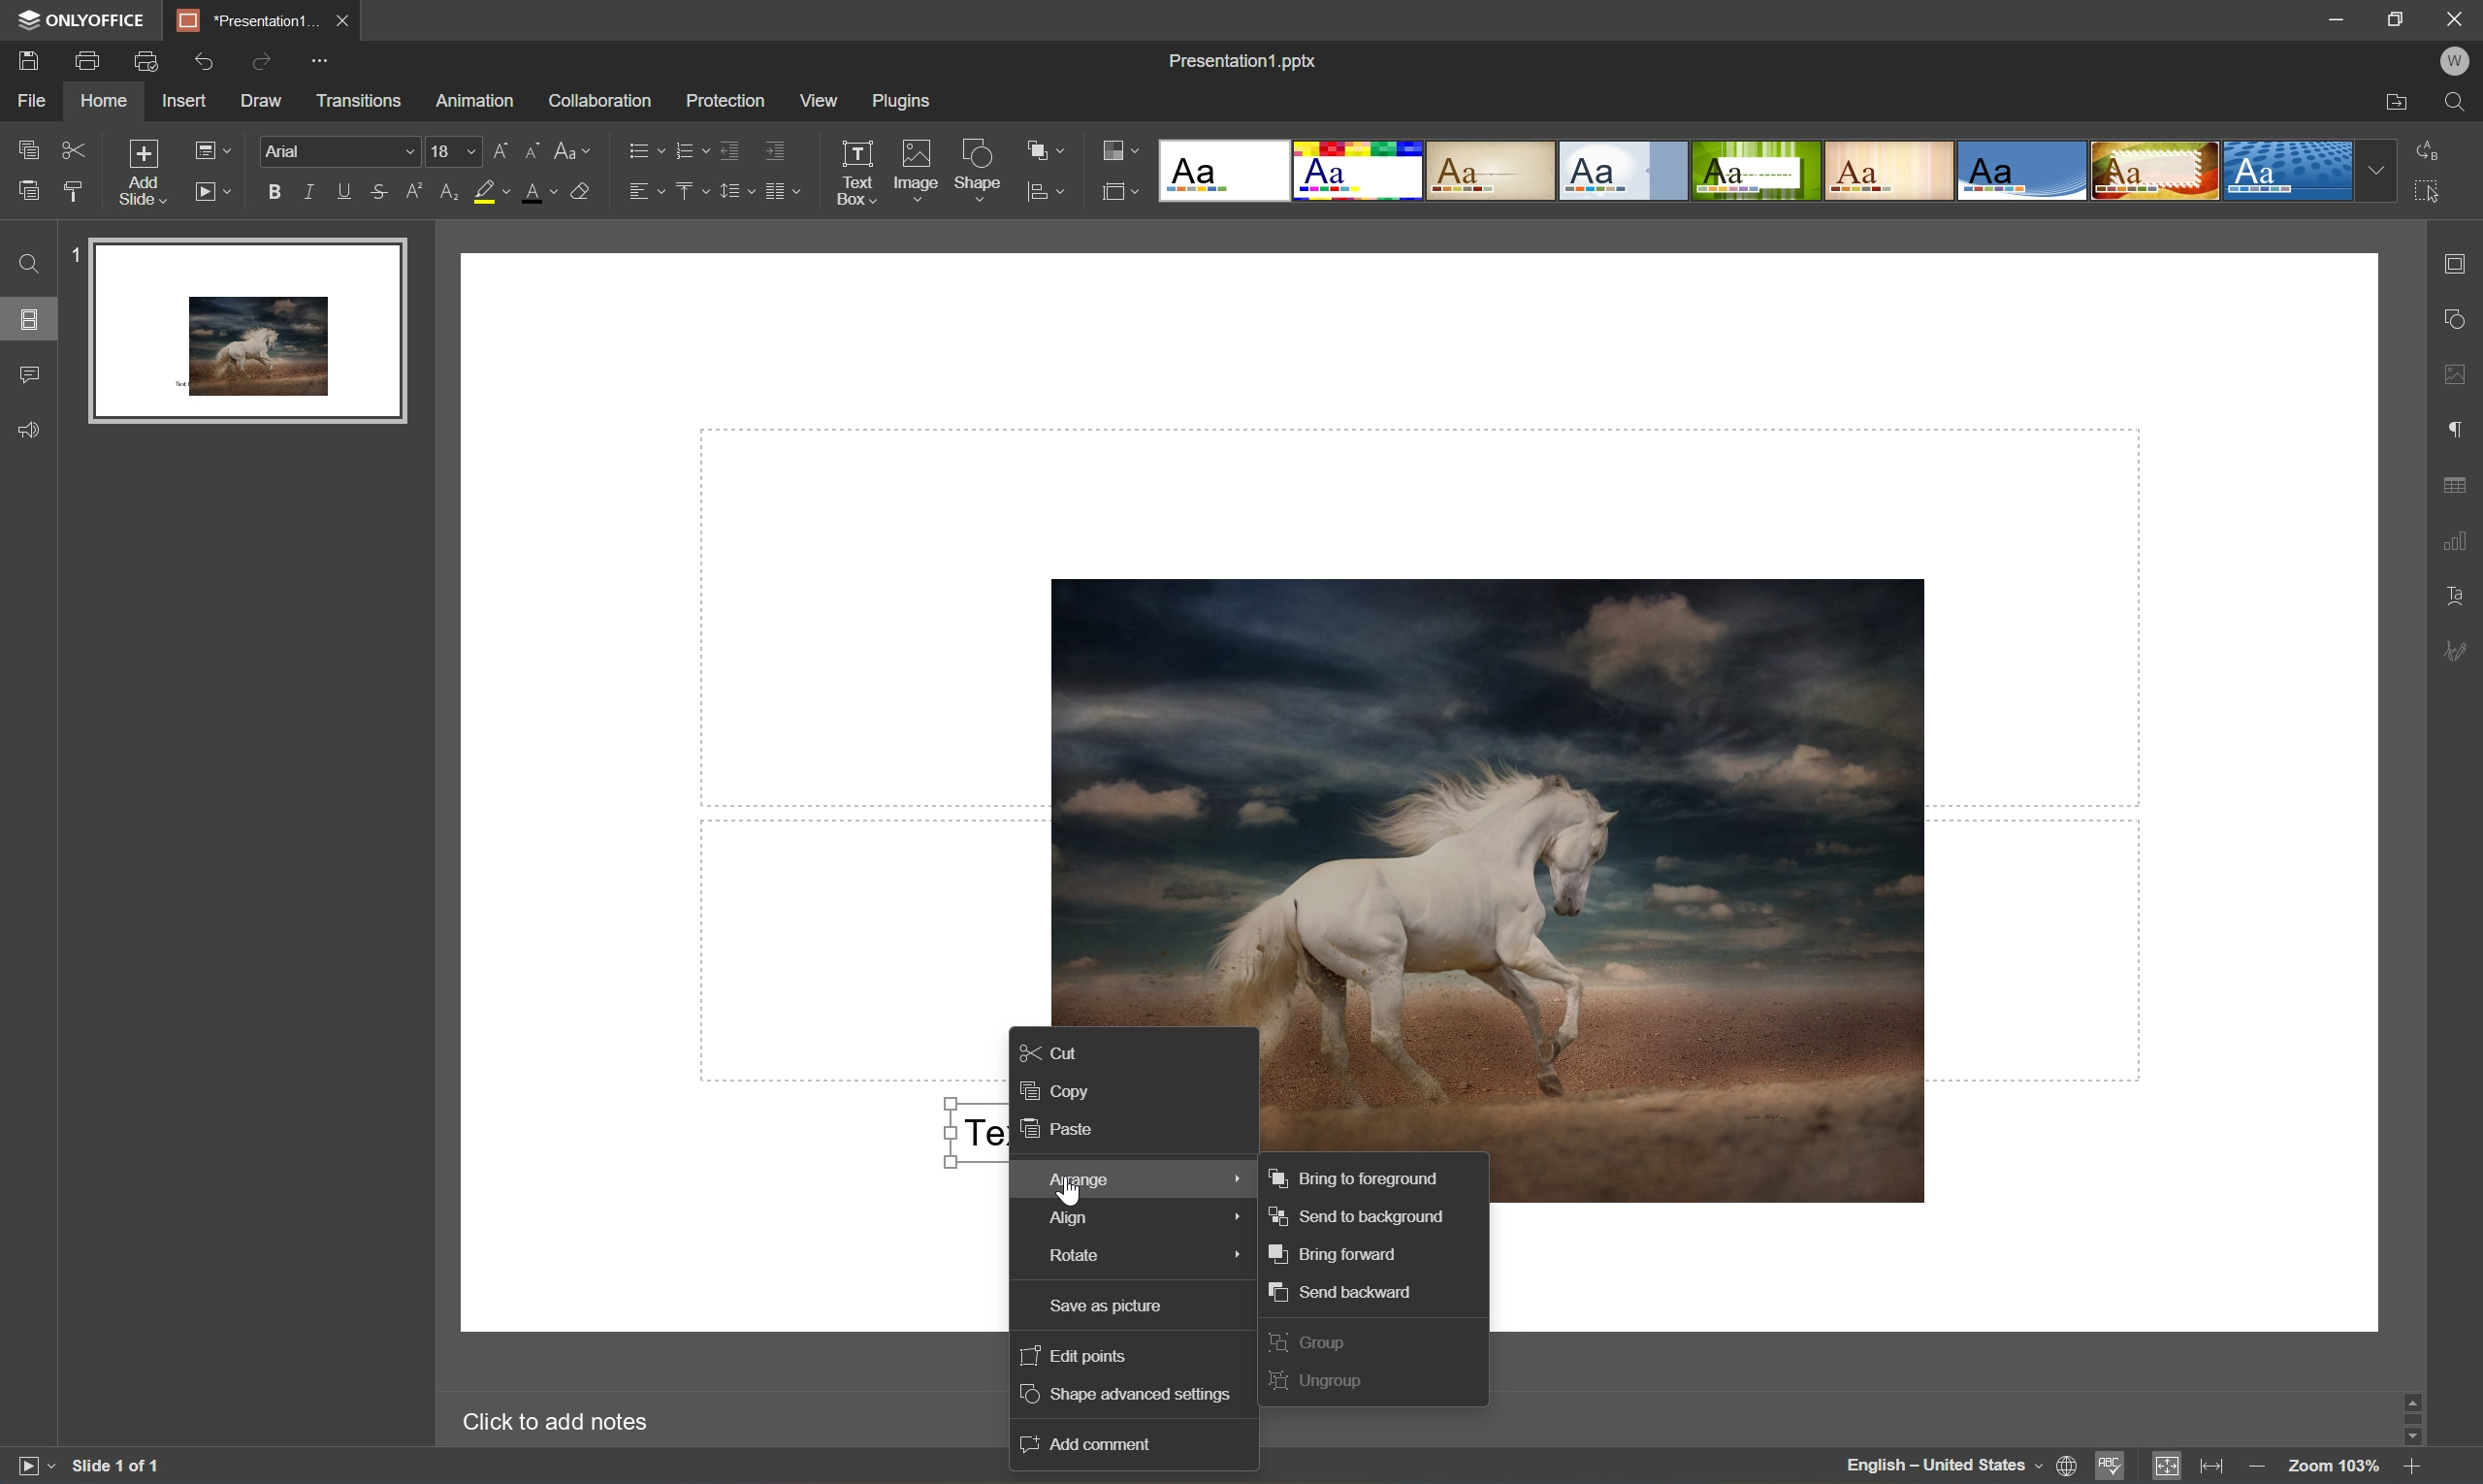 This screenshot has width=2483, height=1484. Describe the element at coordinates (233, 329) in the screenshot. I see `Slide 1` at that location.